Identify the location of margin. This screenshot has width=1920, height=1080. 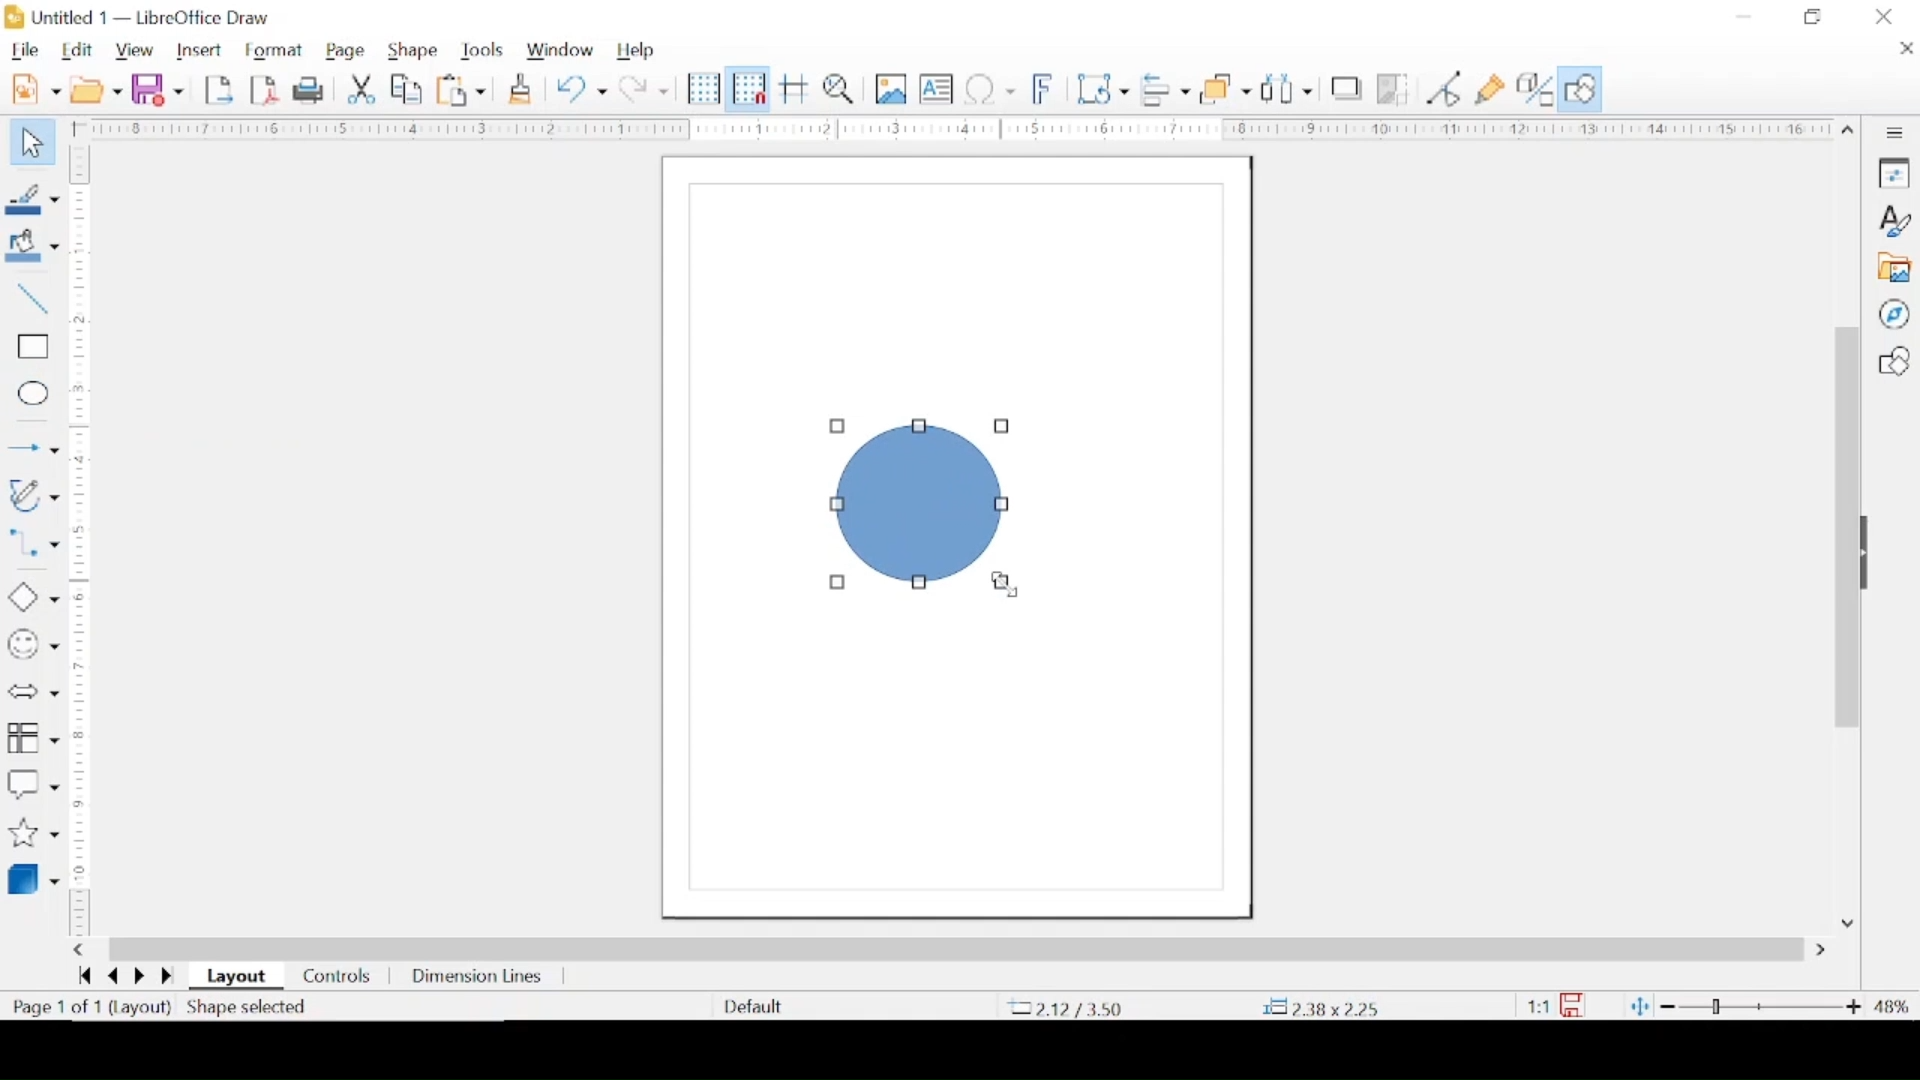
(83, 280).